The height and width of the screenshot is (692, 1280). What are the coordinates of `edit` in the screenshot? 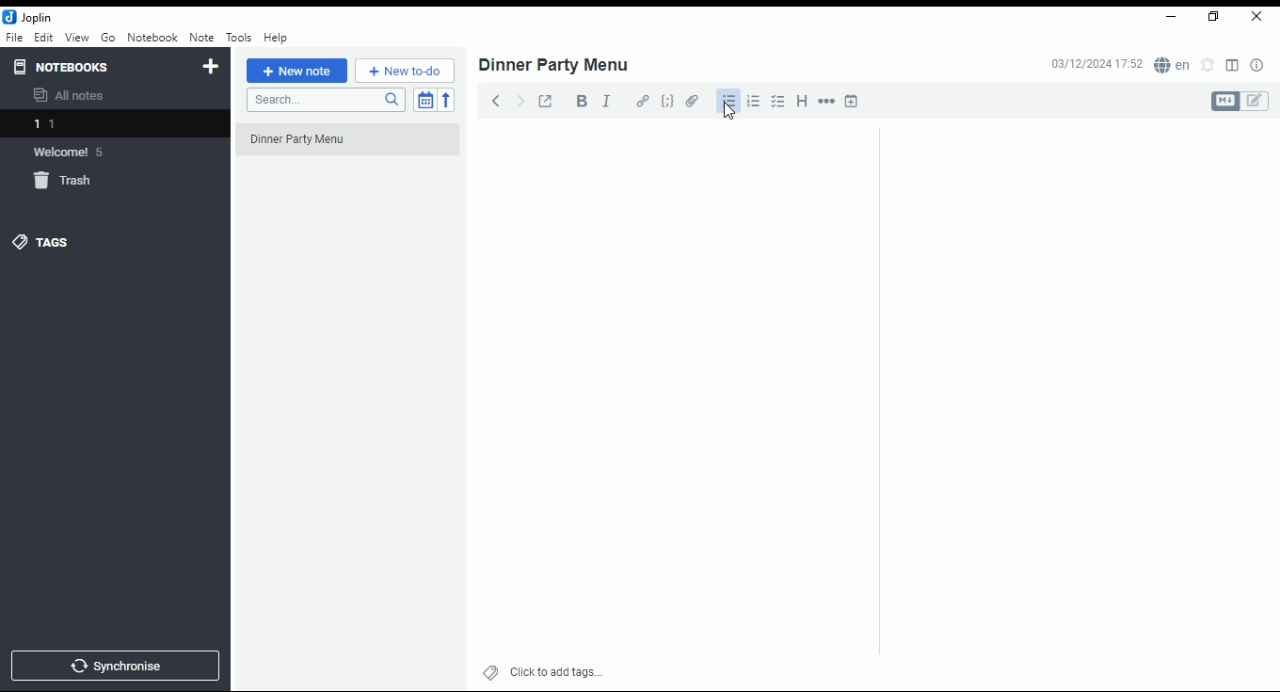 It's located at (1257, 101).